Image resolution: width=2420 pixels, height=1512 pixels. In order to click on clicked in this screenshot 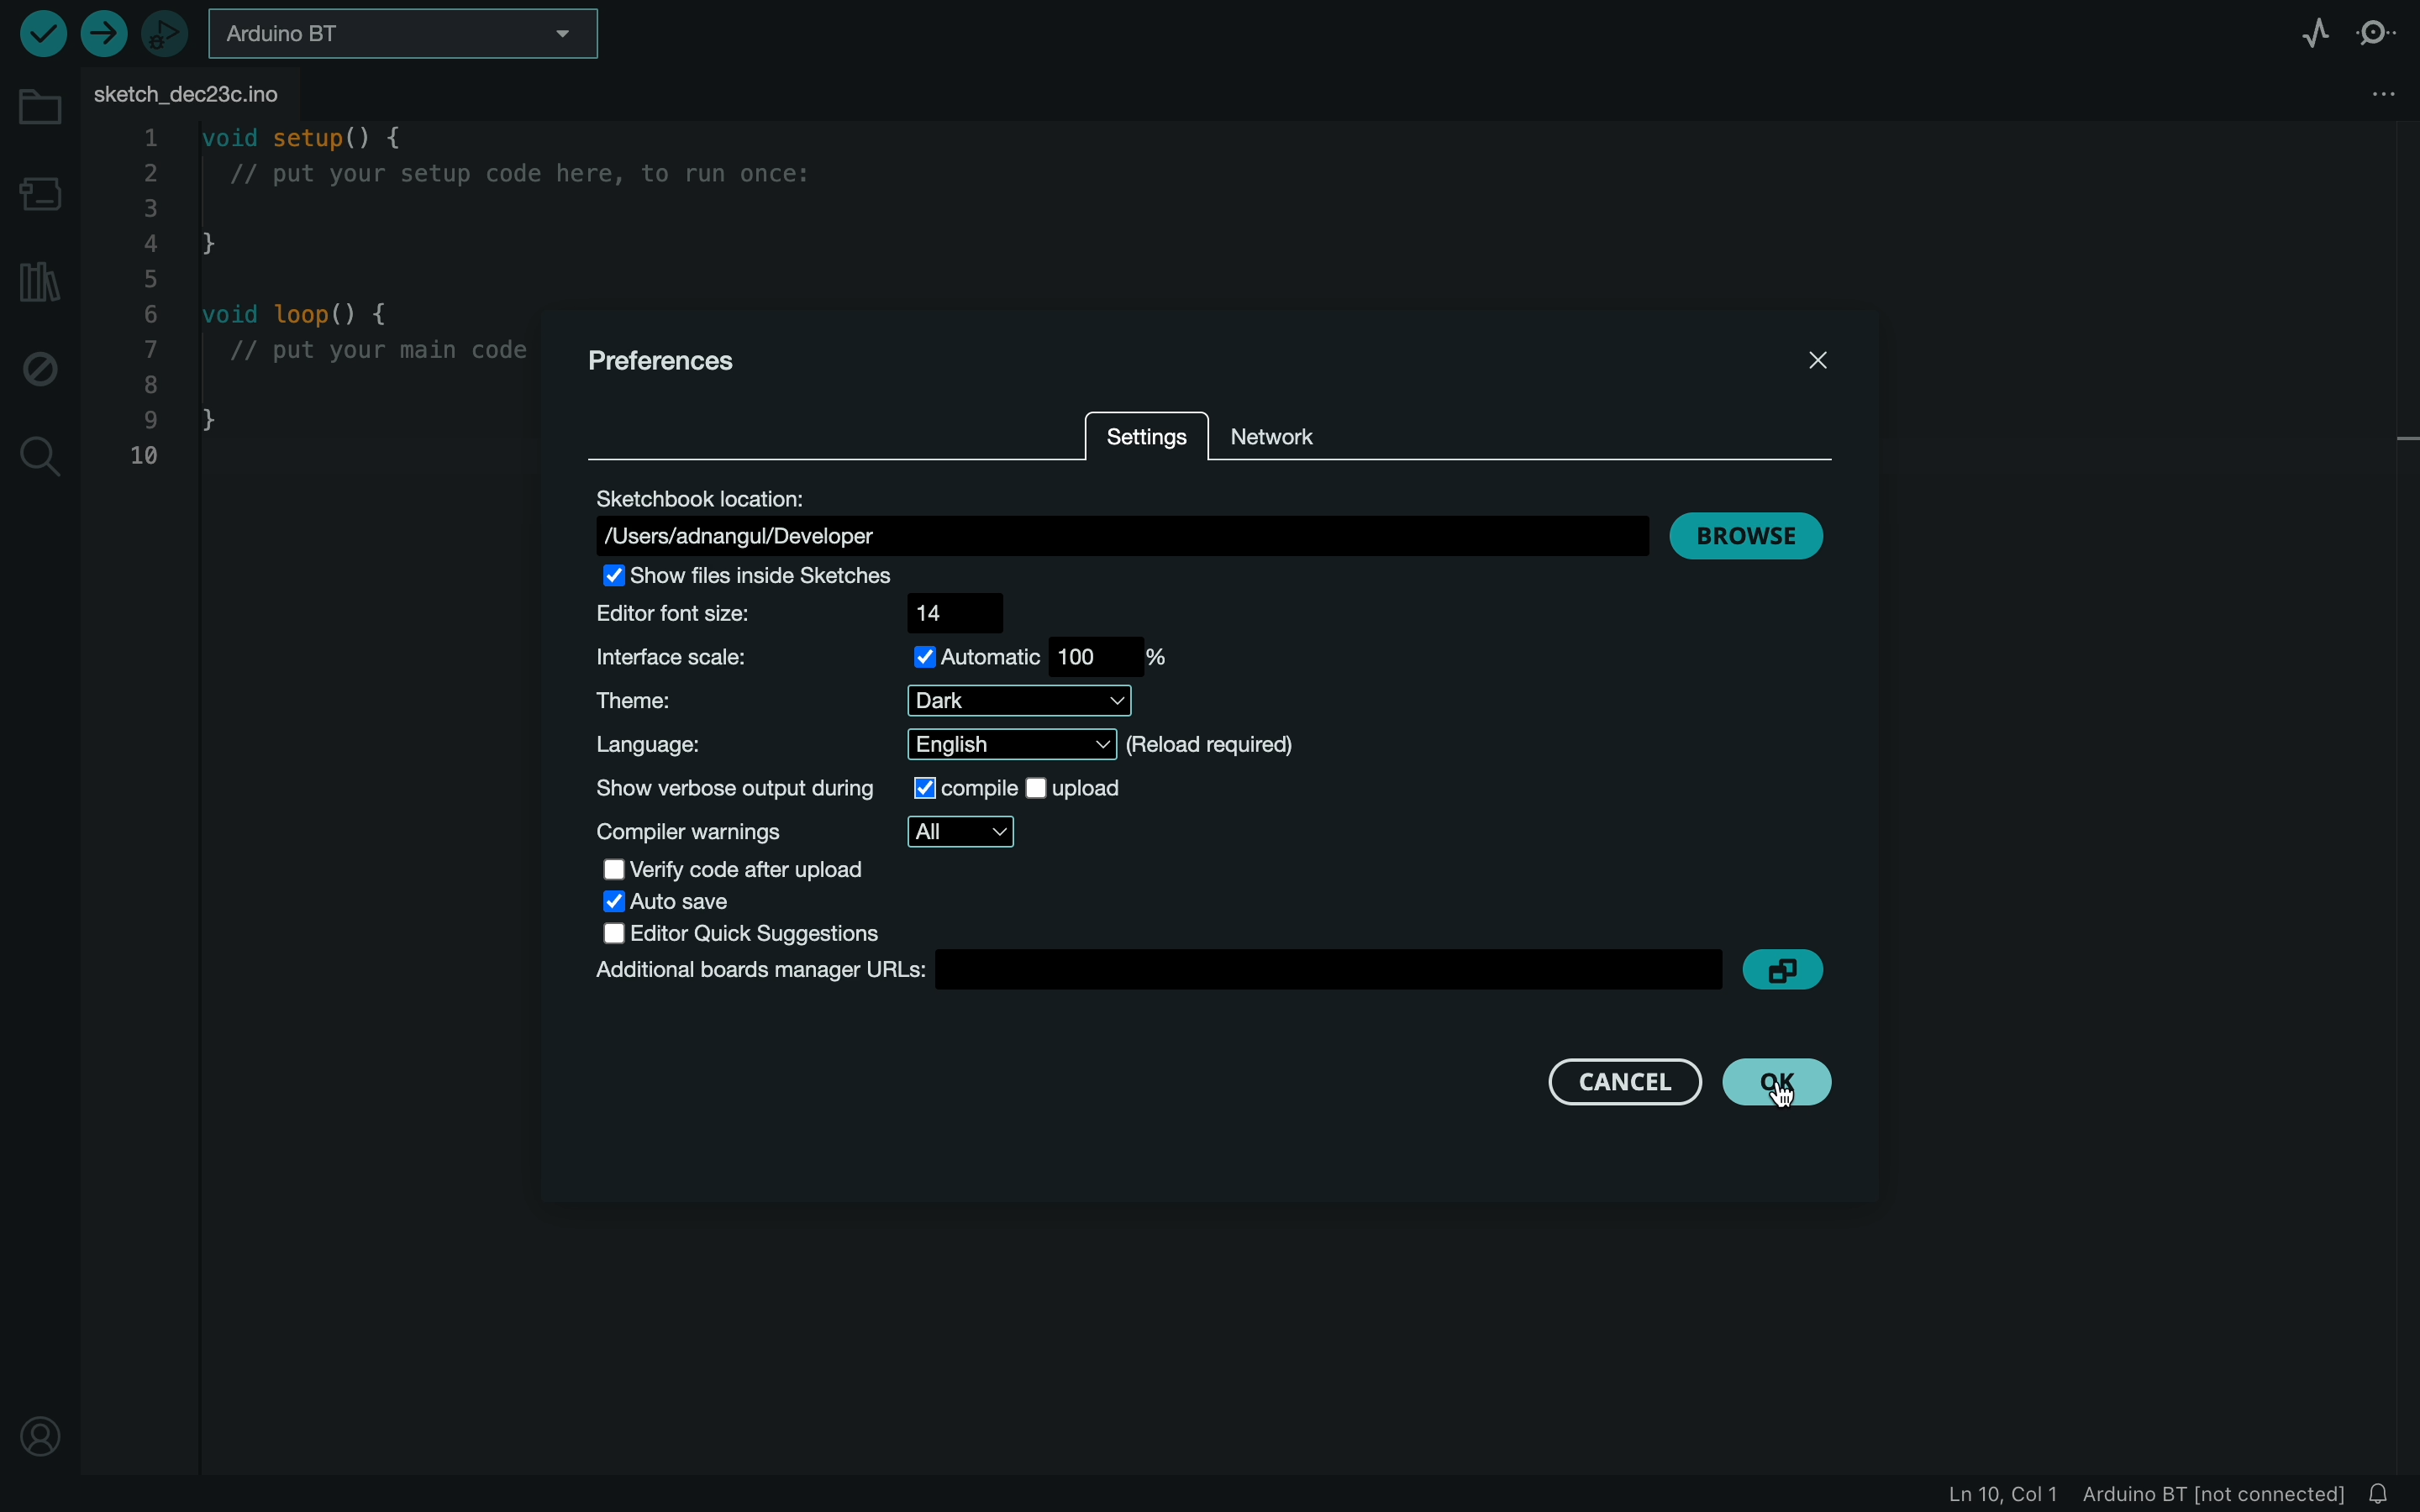, I will do `click(1781, 1083)`.